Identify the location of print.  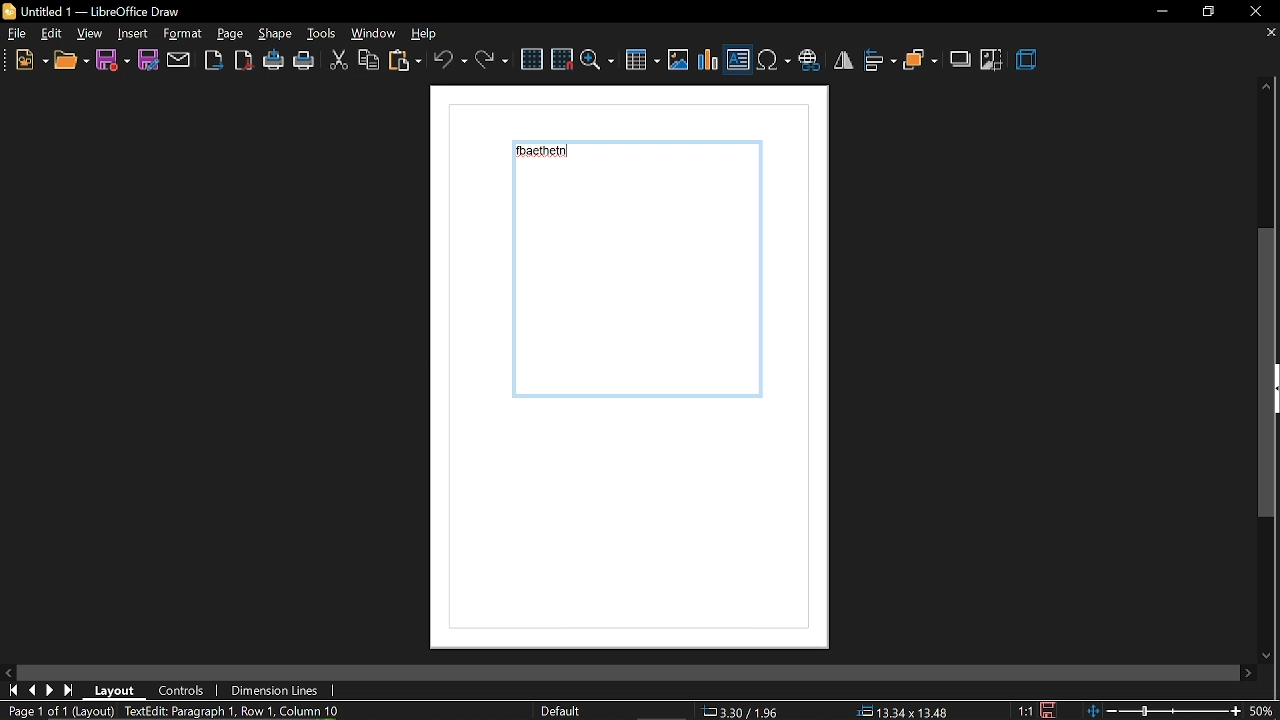
(304, 63).